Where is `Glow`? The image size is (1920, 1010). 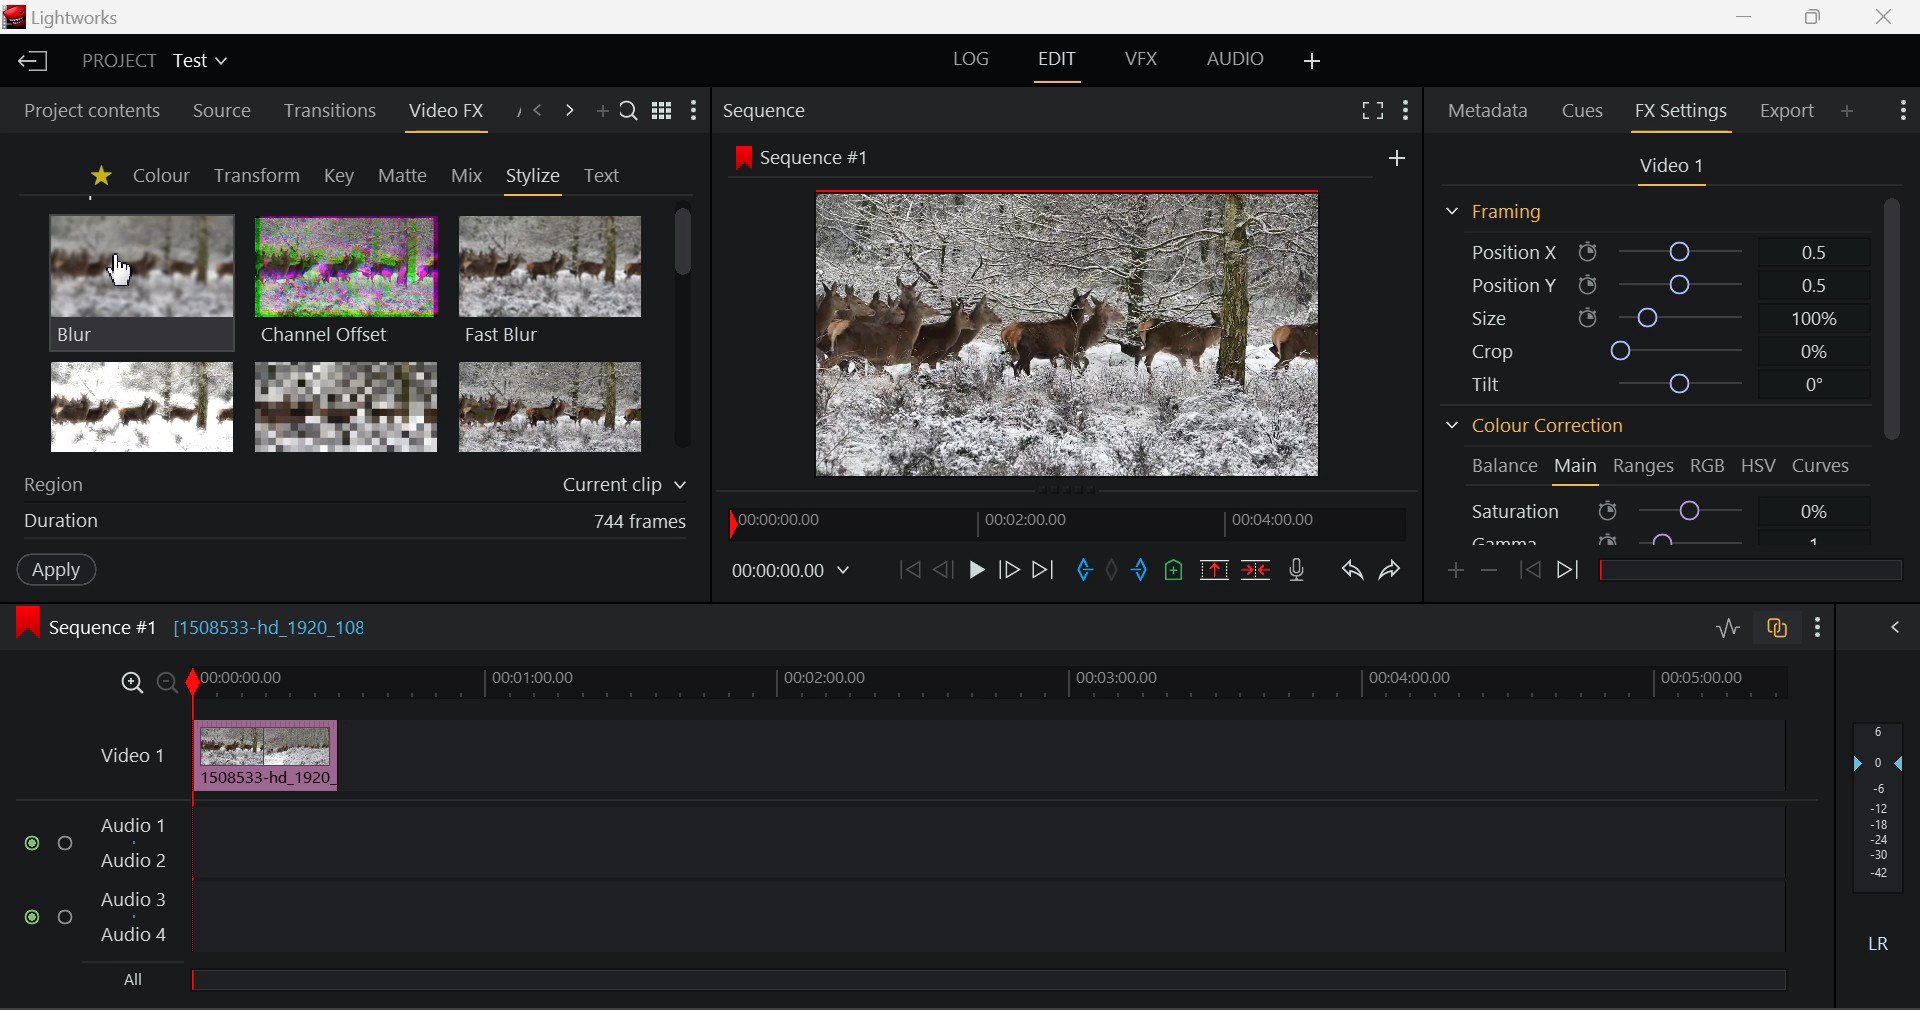 Glow is located at coordinates (143, 408).